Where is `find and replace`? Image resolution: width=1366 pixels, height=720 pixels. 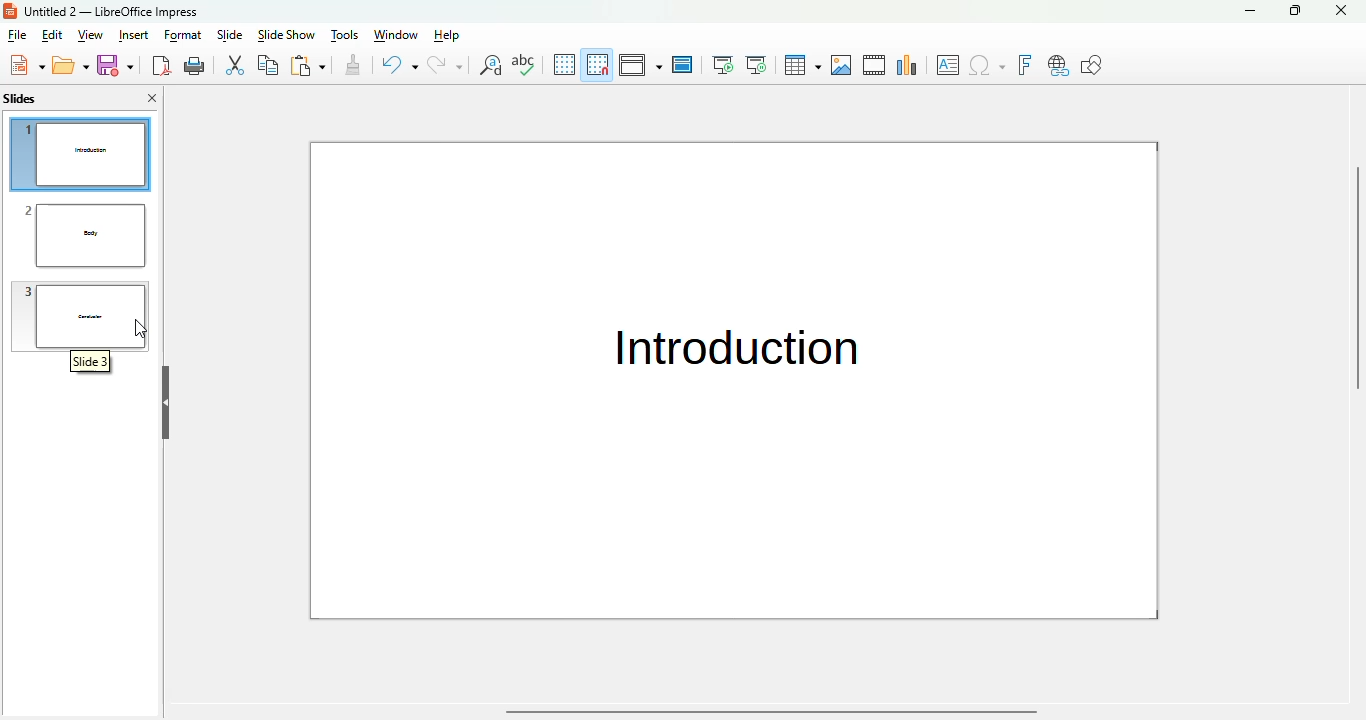
find and replace is located at coordinates (489, 64).